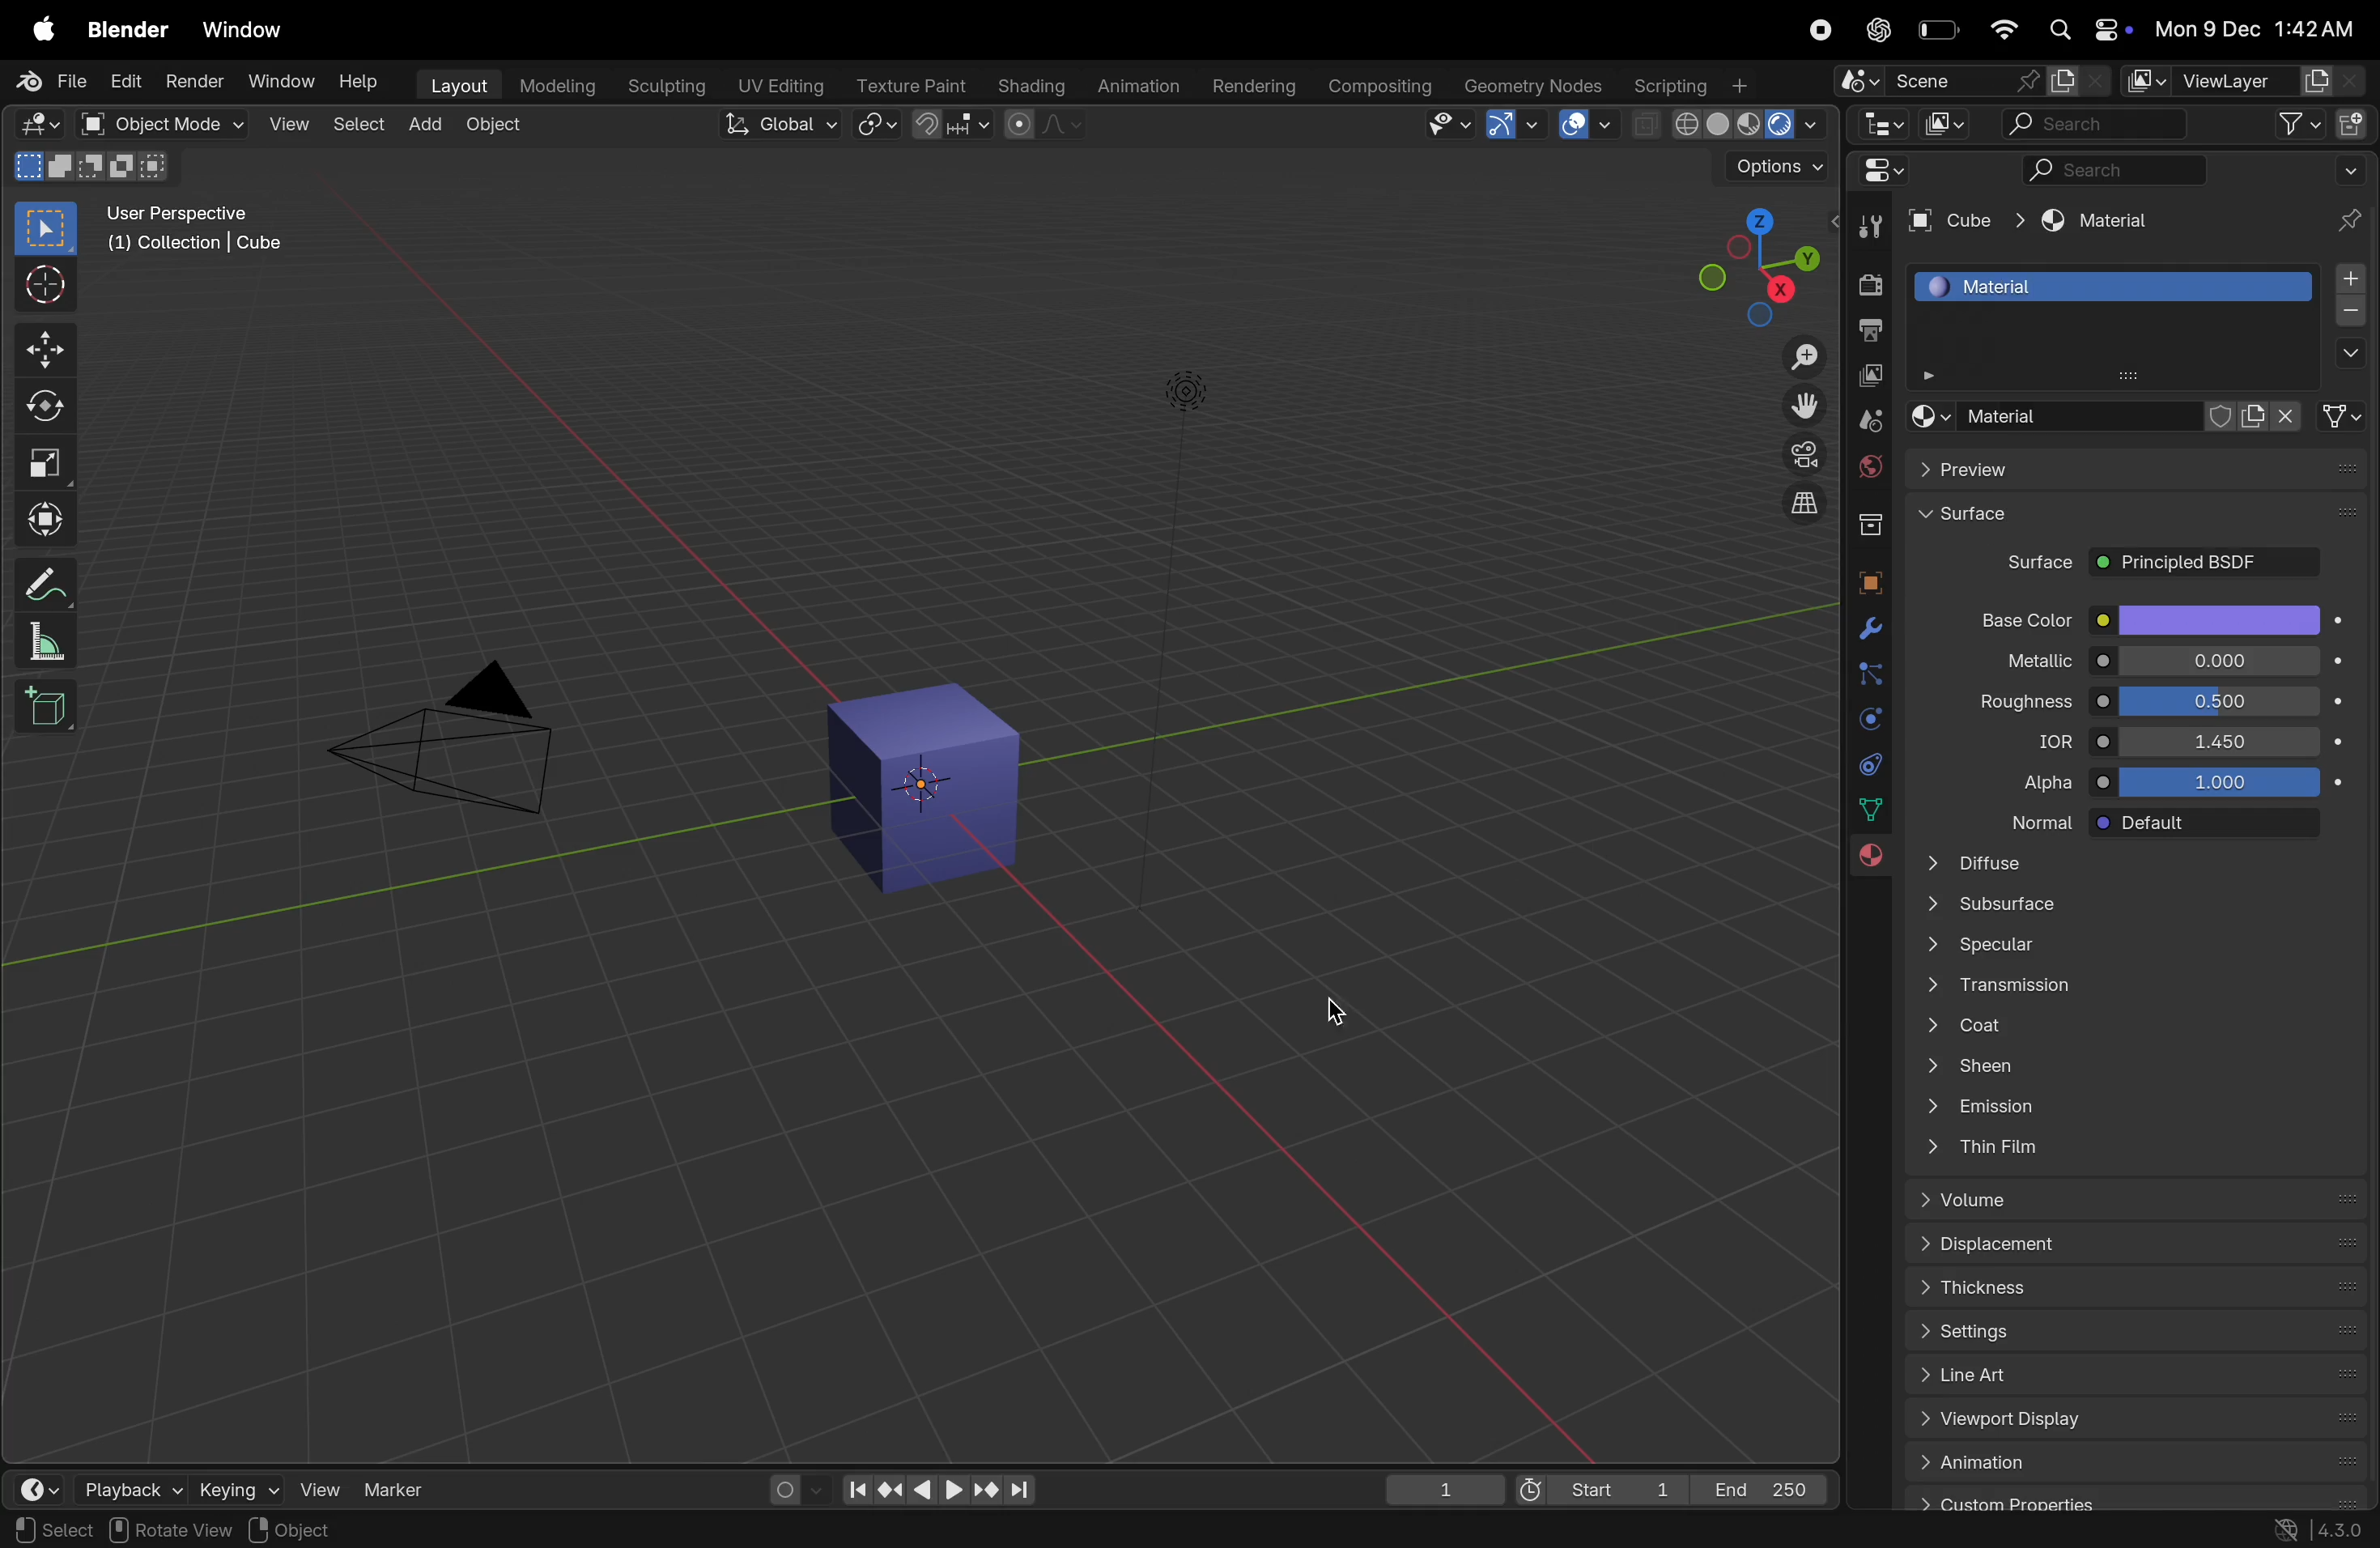 The image size is (2380, 1548). What do you see at coordinates (39, 585) in the screenshot?
I see `annotate` at bounding box center [39, 585].